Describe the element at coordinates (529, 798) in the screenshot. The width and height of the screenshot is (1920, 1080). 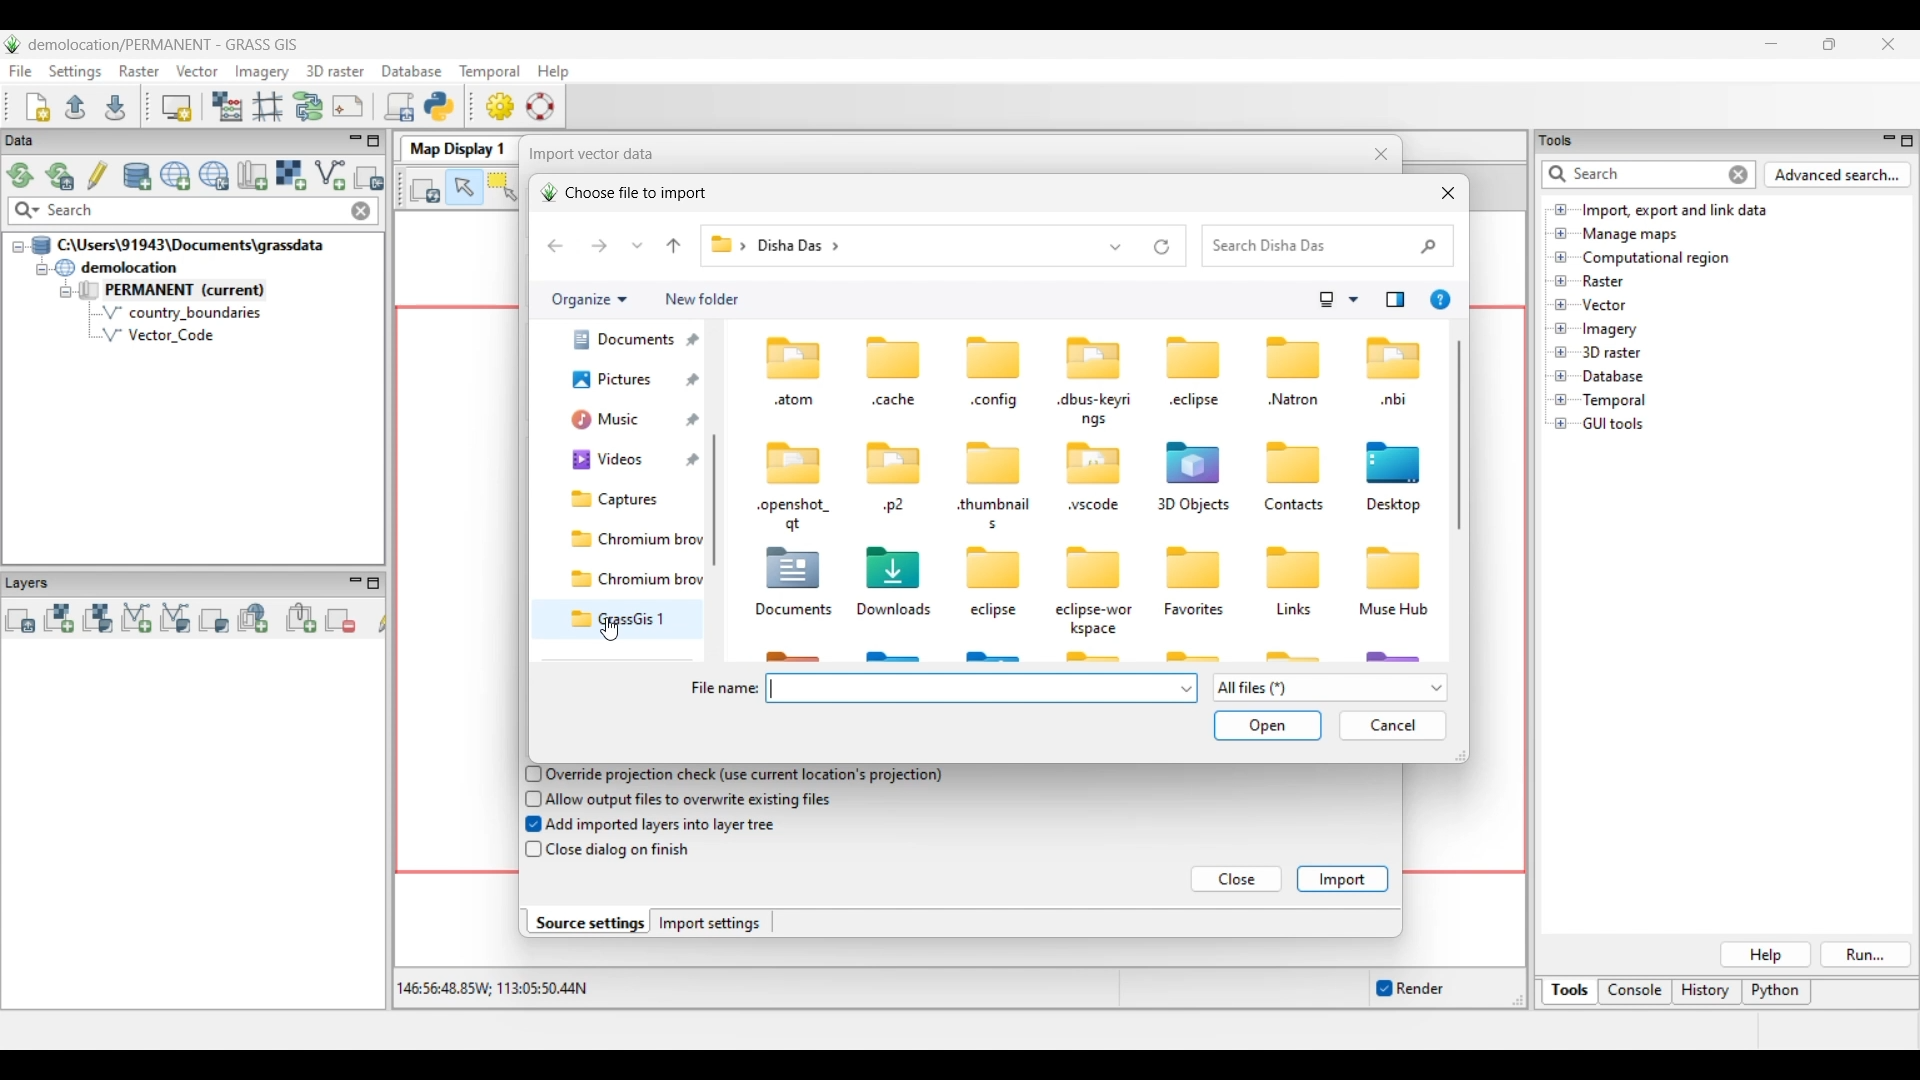
I see `checkbox` at that location.